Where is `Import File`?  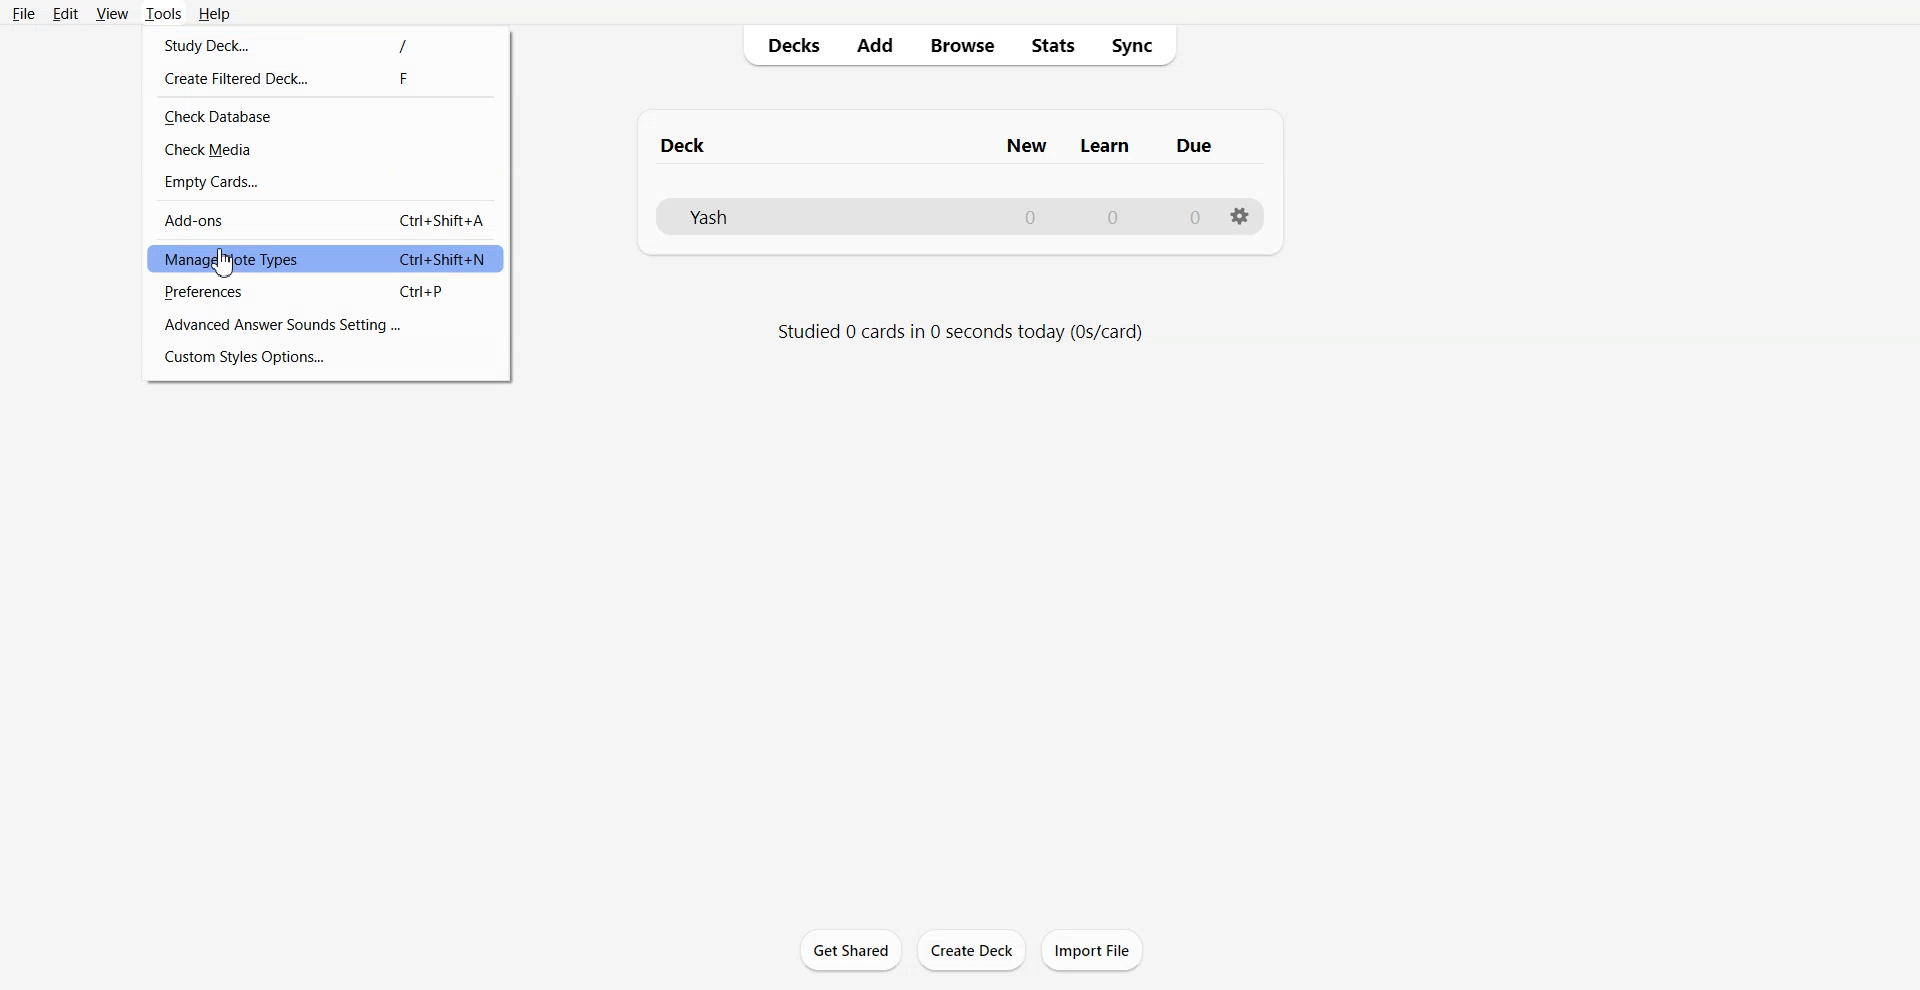
Import File is located at coordinates (1092, 950).